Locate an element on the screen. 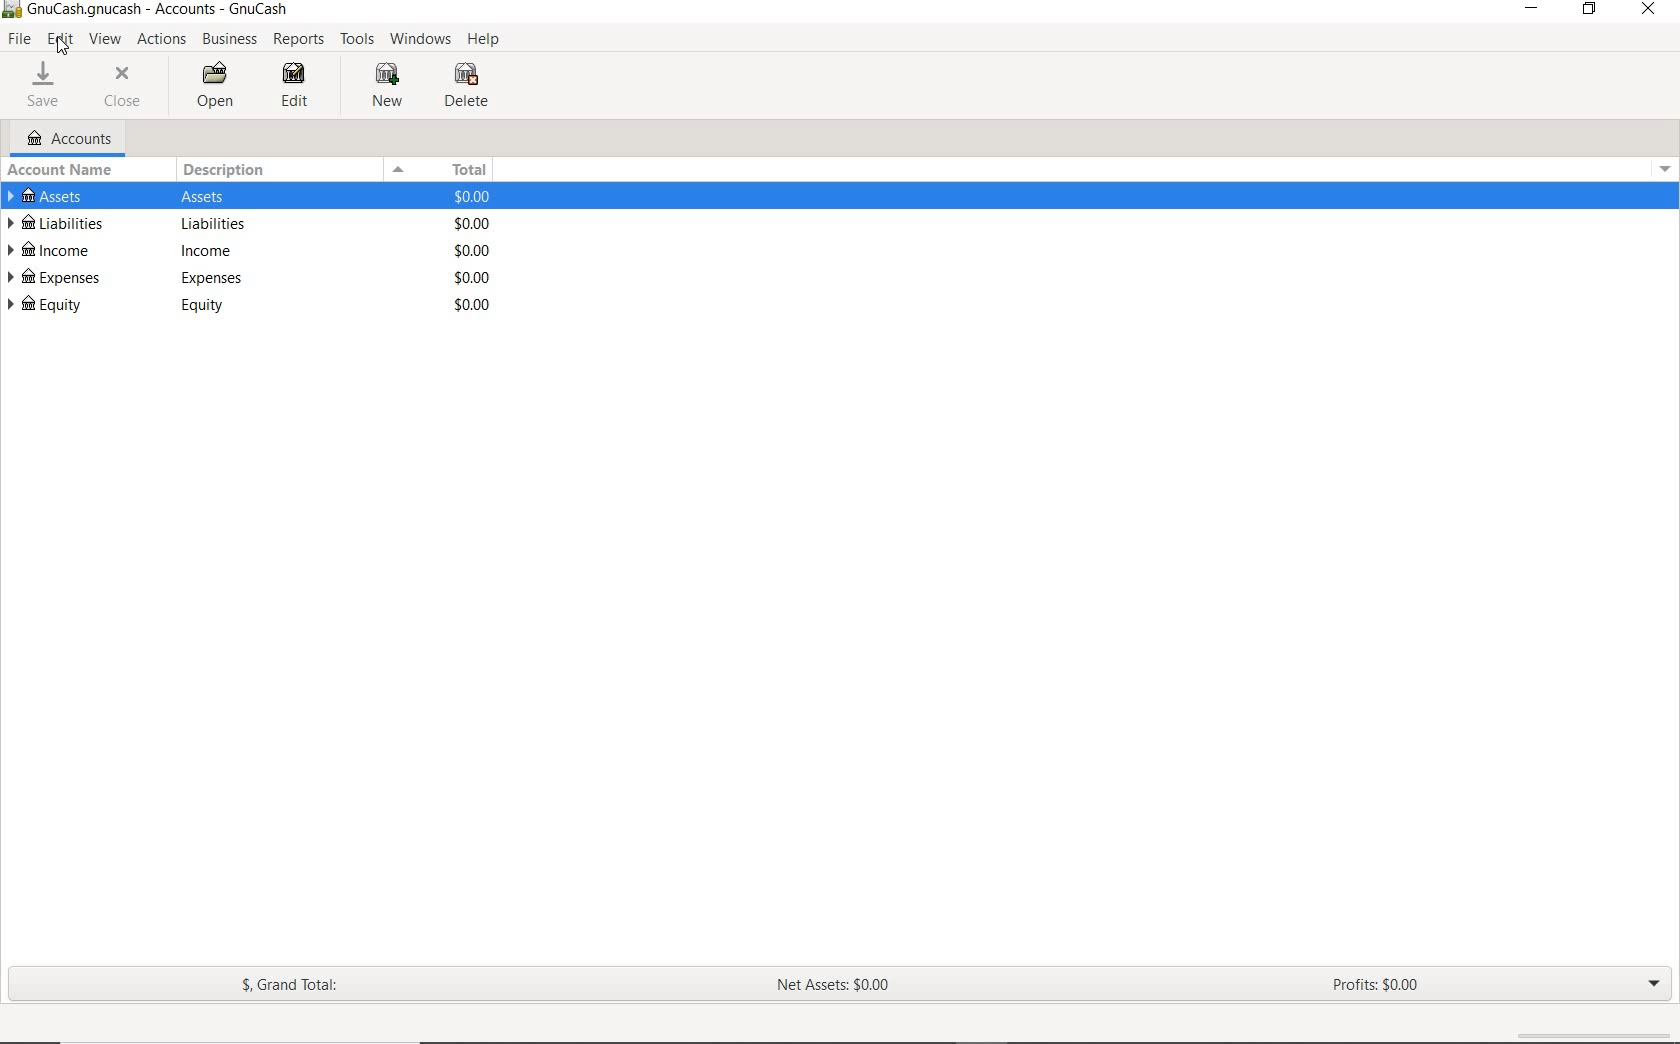 This screenshot has height=1044, width=1680. ACTIONS is located at coordinates (163, 39).